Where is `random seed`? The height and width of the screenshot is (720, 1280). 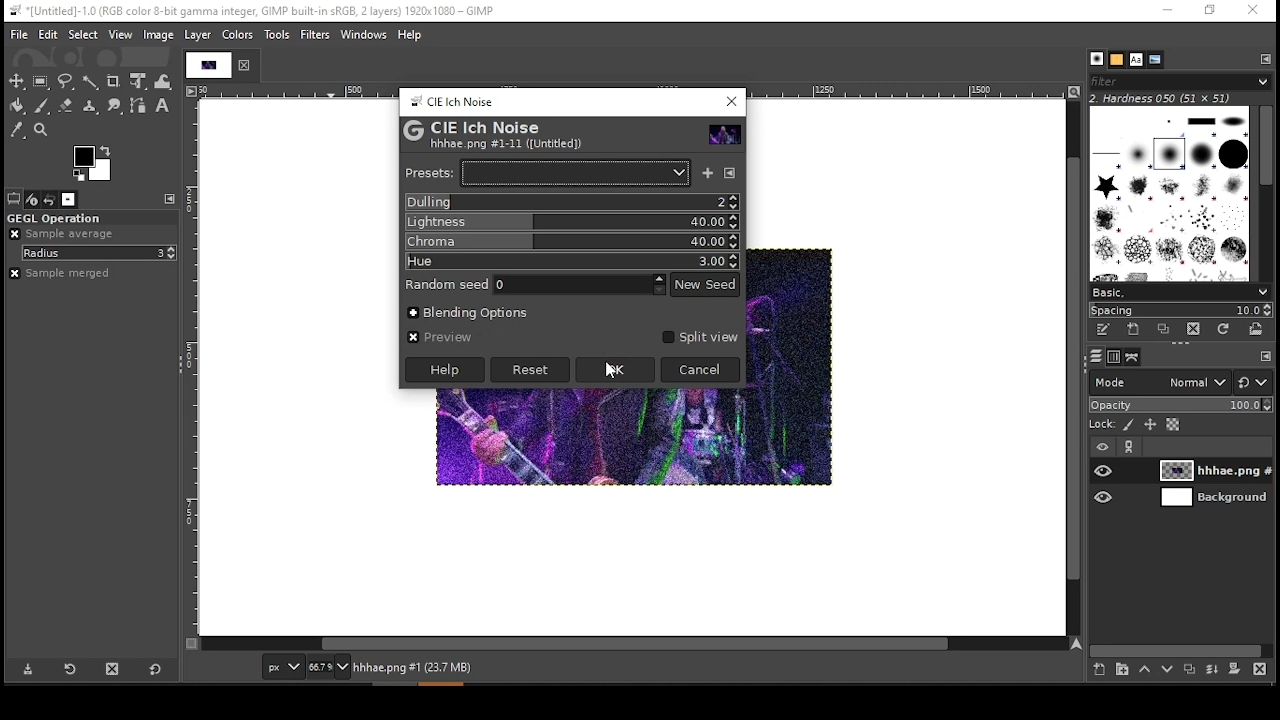 random seed is located at coordinates (536, 284).